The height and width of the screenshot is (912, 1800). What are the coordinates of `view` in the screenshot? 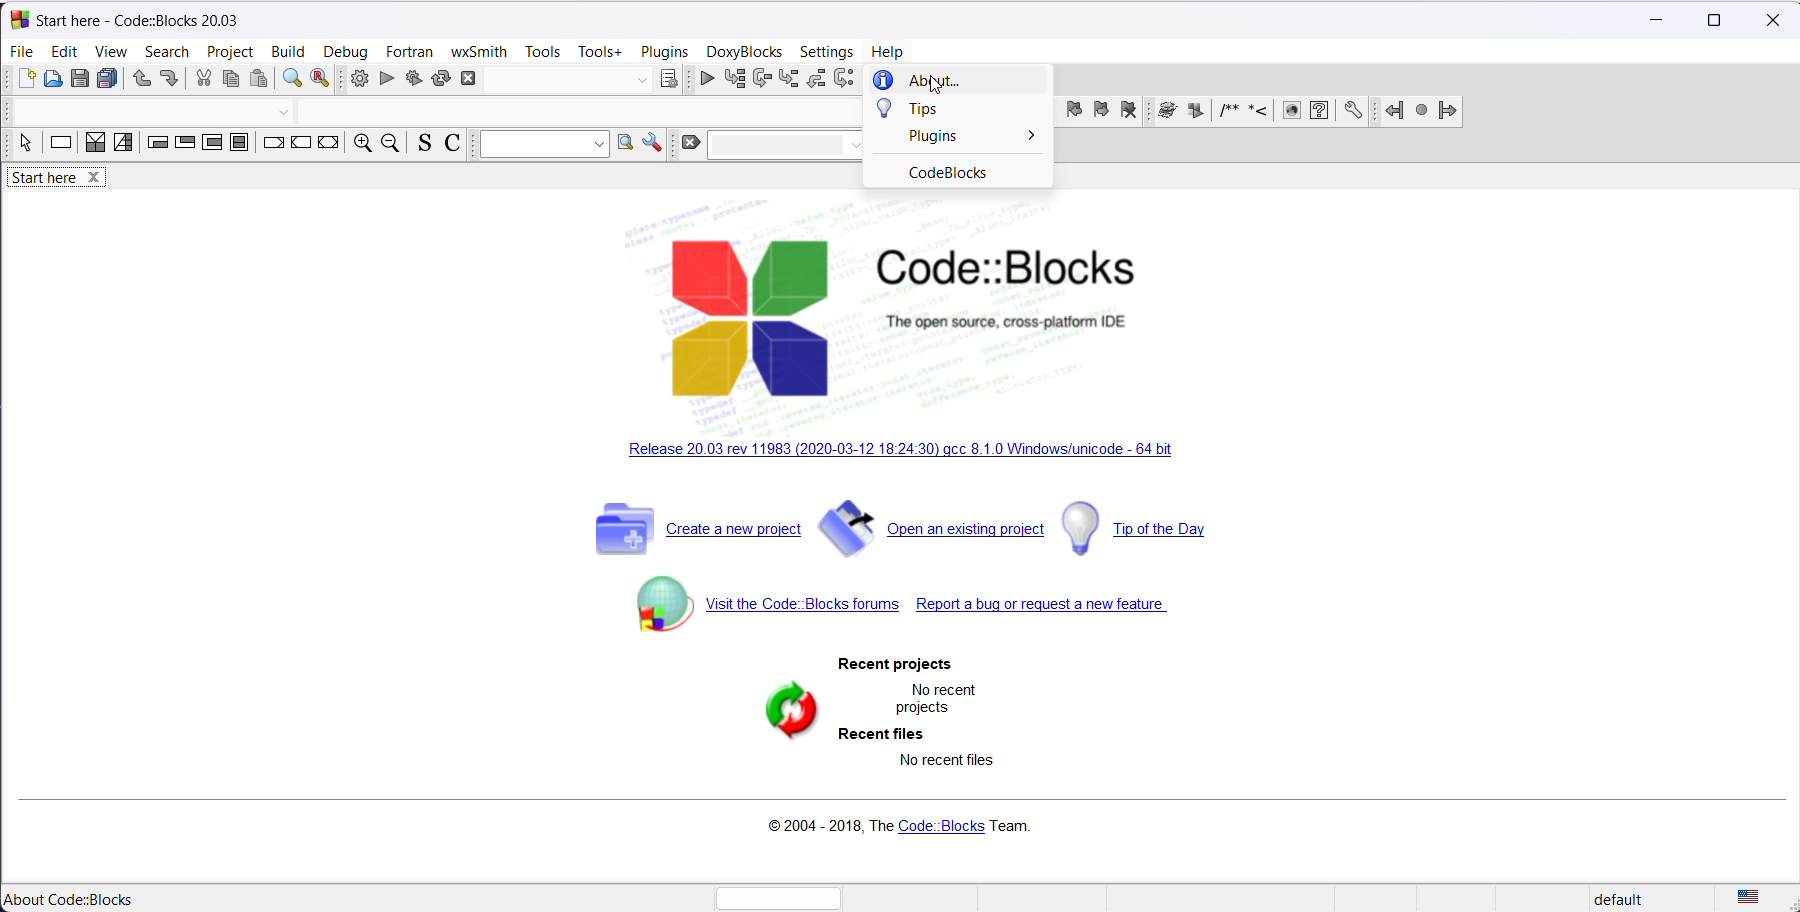 It's located at (112, 51).